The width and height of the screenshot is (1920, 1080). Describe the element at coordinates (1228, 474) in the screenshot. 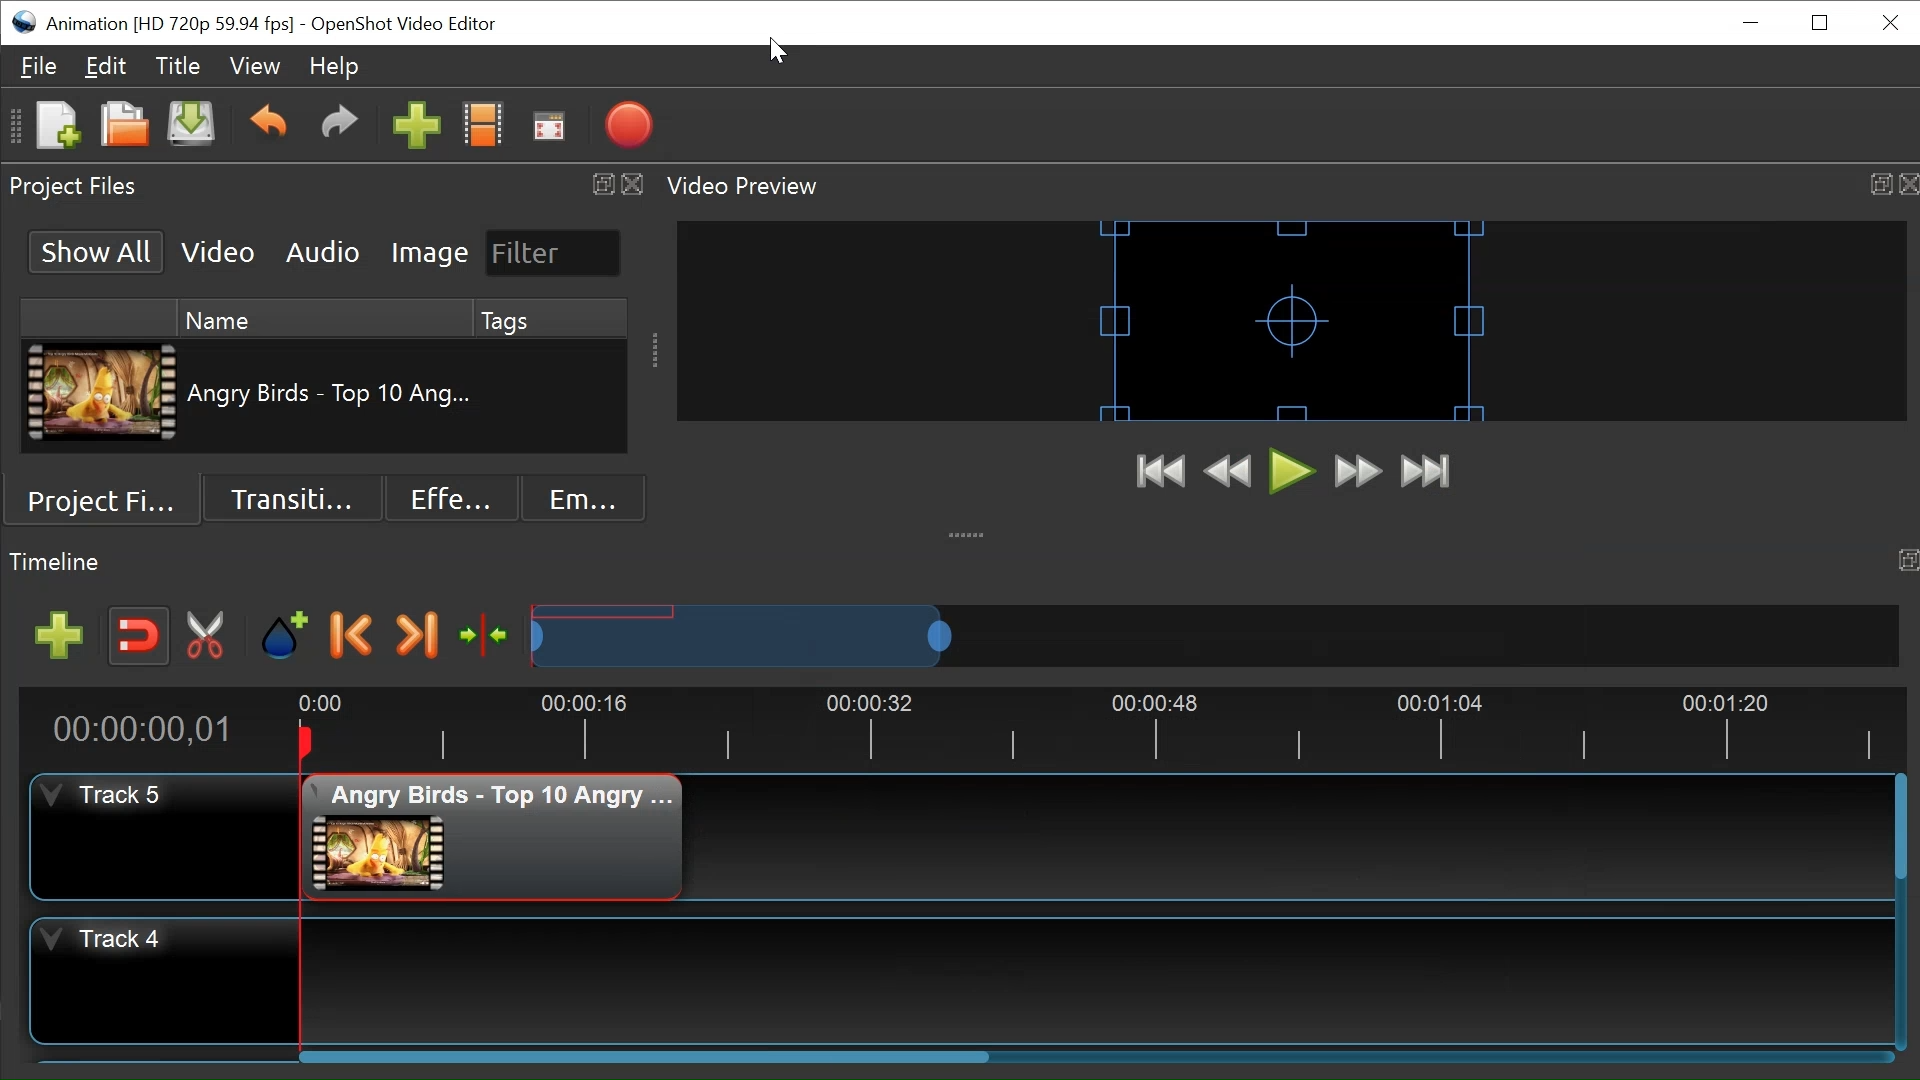

I see `Rewind` at that location.